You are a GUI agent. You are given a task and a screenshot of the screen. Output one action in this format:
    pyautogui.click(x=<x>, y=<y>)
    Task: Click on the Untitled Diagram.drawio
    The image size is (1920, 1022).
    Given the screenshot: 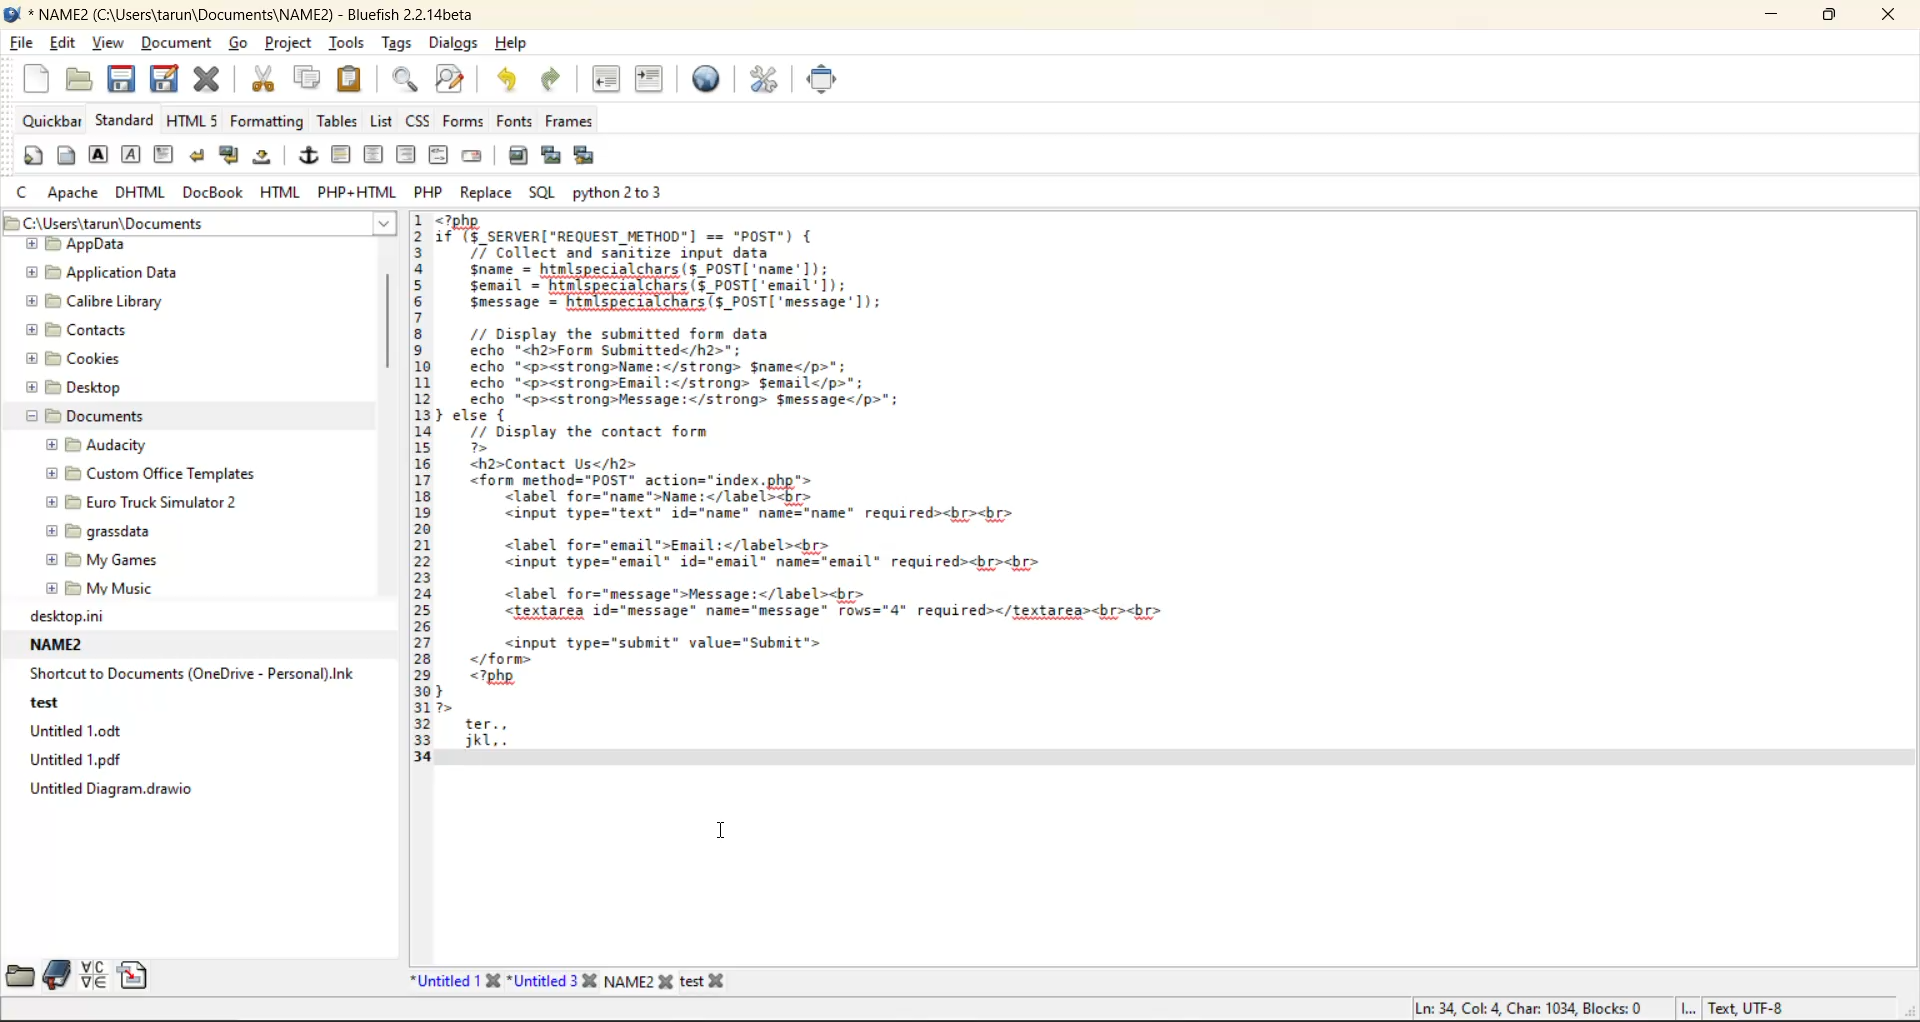 What is the action you would take?
    pyautogui.click(x=107, y=792)
    